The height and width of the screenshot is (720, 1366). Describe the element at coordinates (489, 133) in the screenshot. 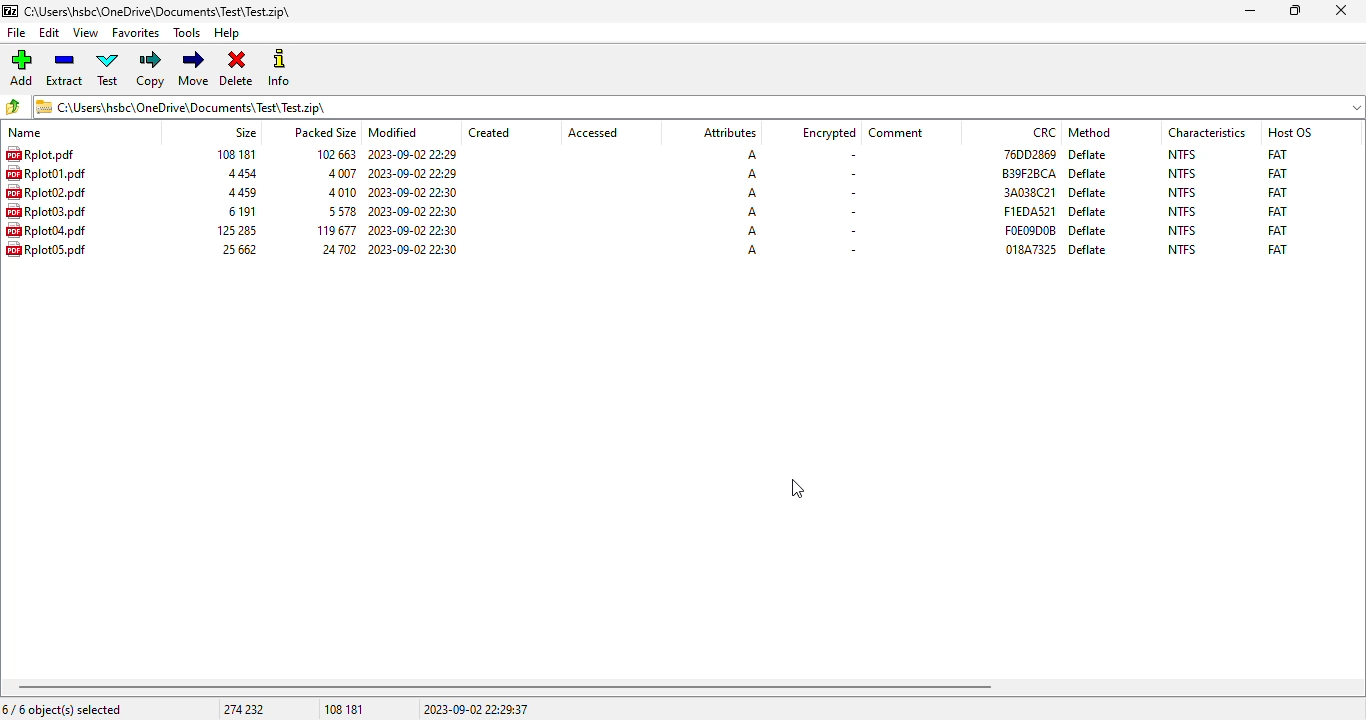

I see `created` at that location.